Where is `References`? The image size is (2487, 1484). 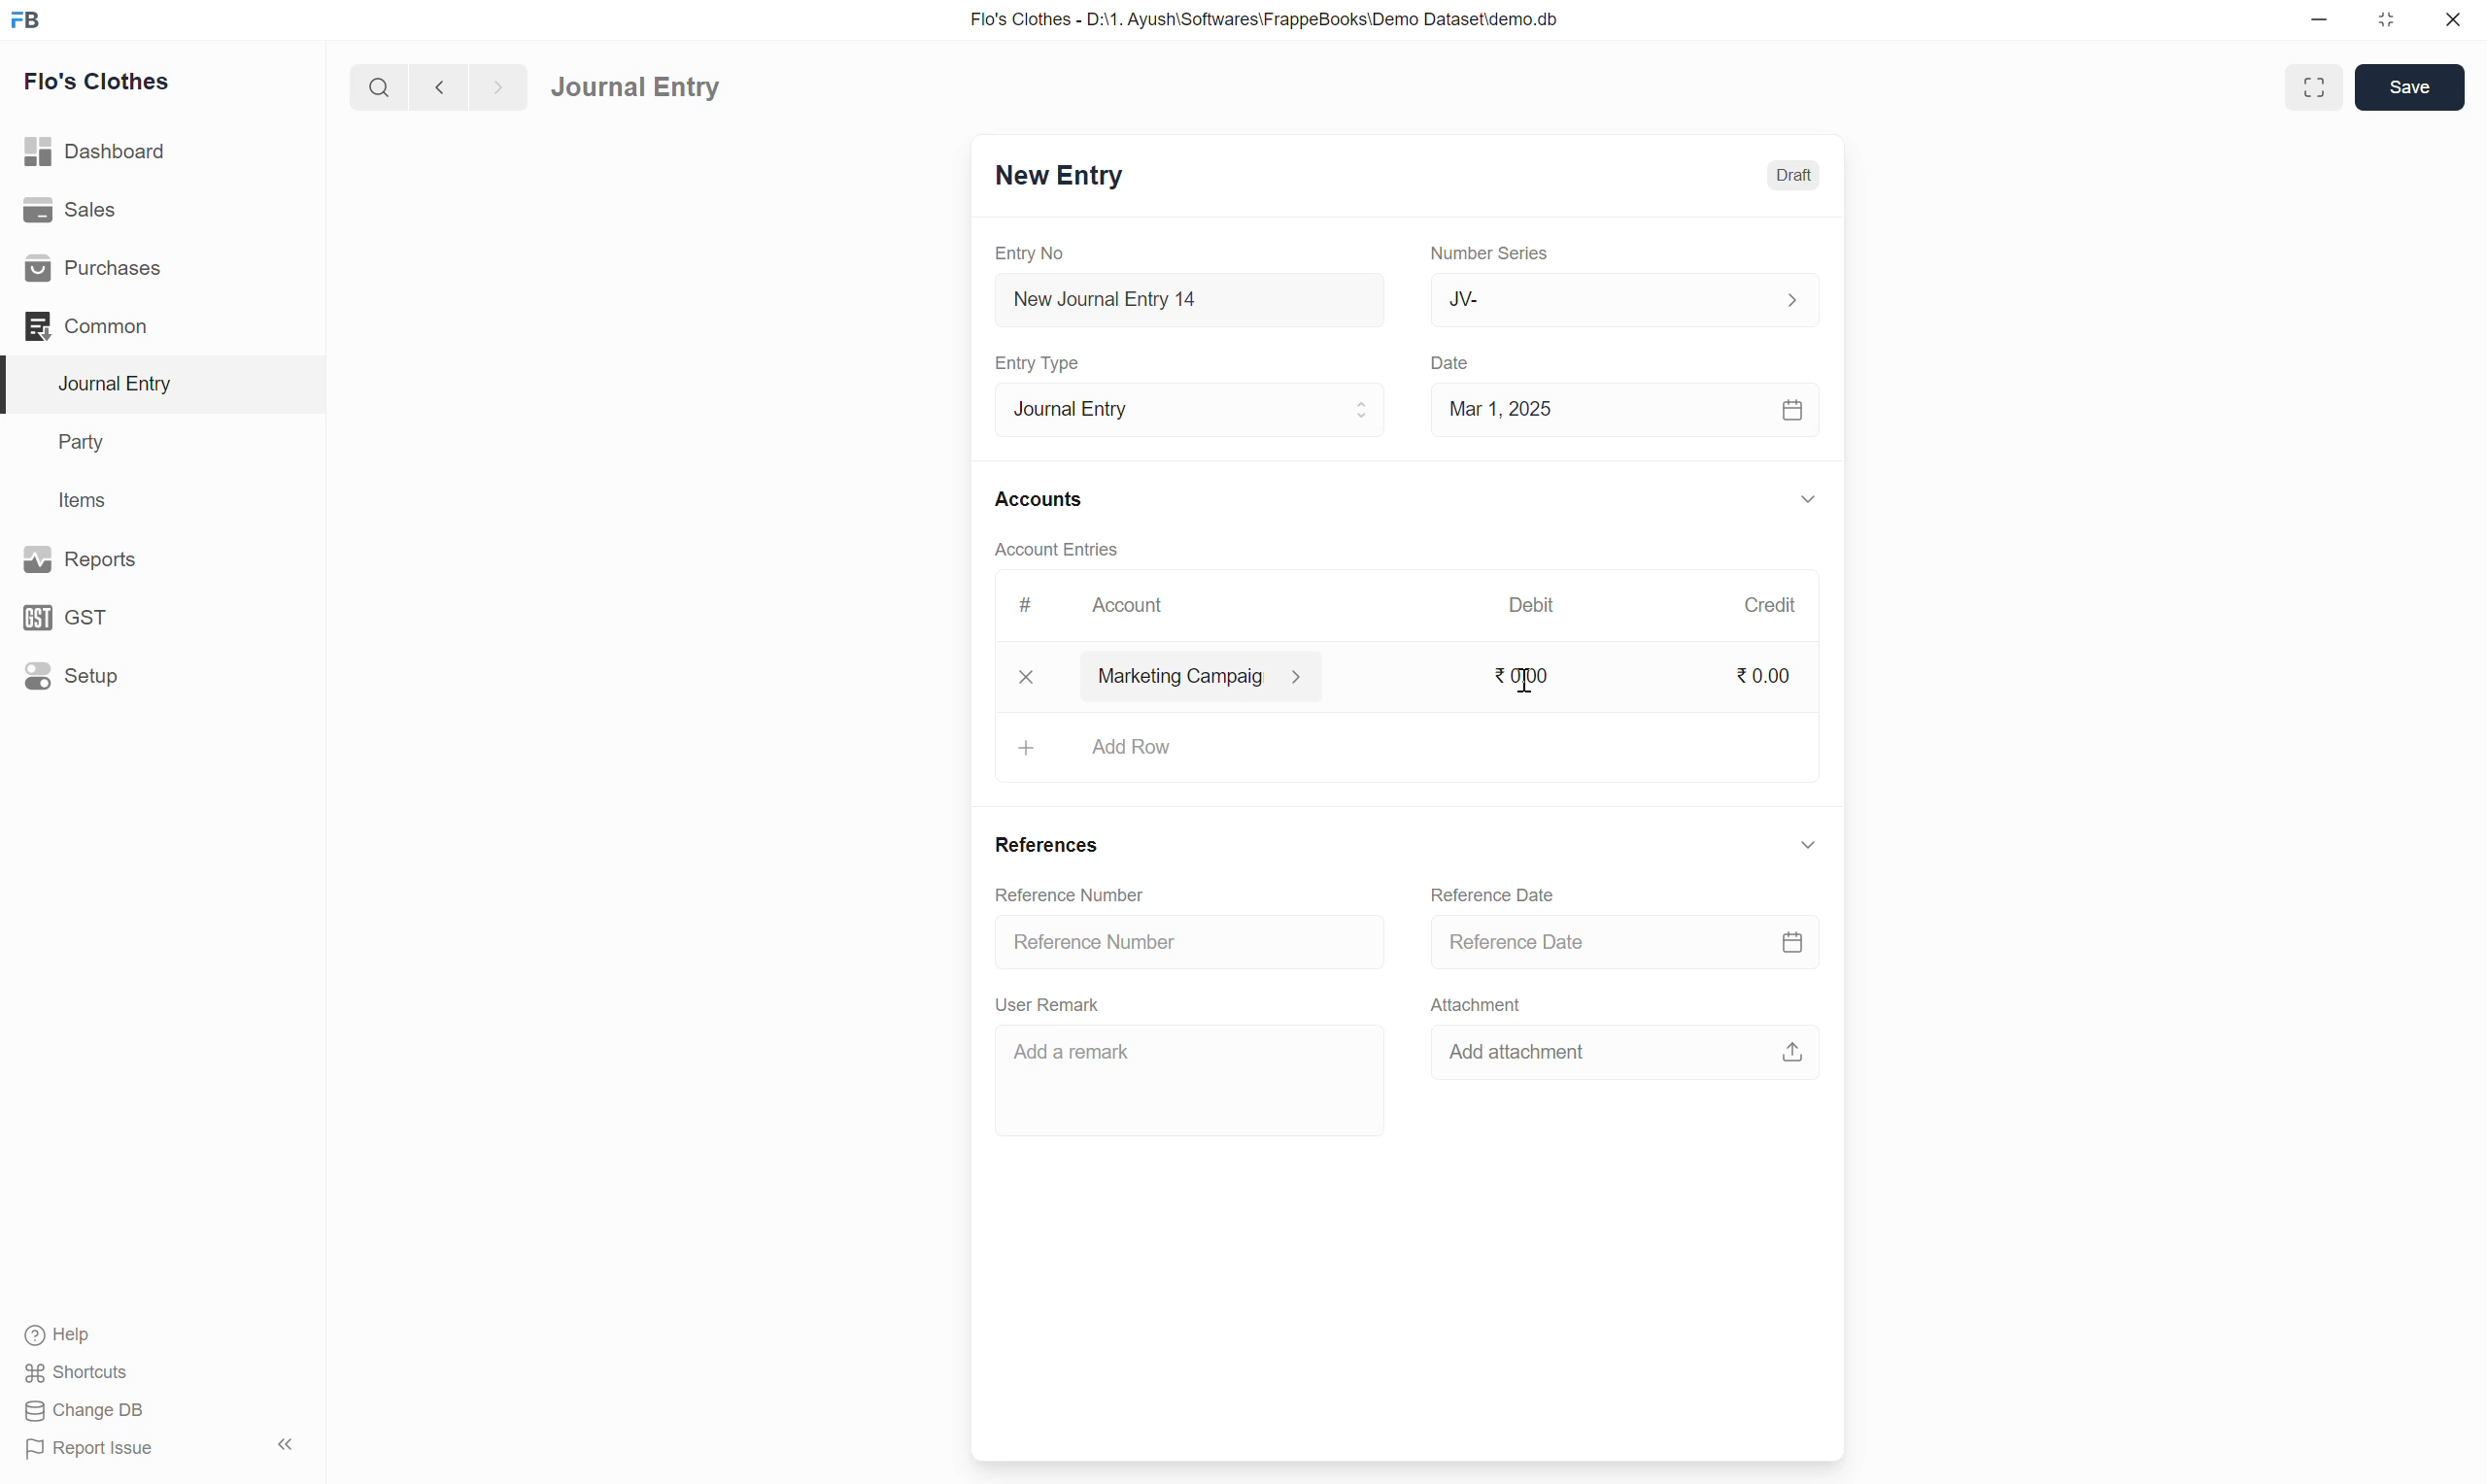
References is located at coordinates (1048, 846).